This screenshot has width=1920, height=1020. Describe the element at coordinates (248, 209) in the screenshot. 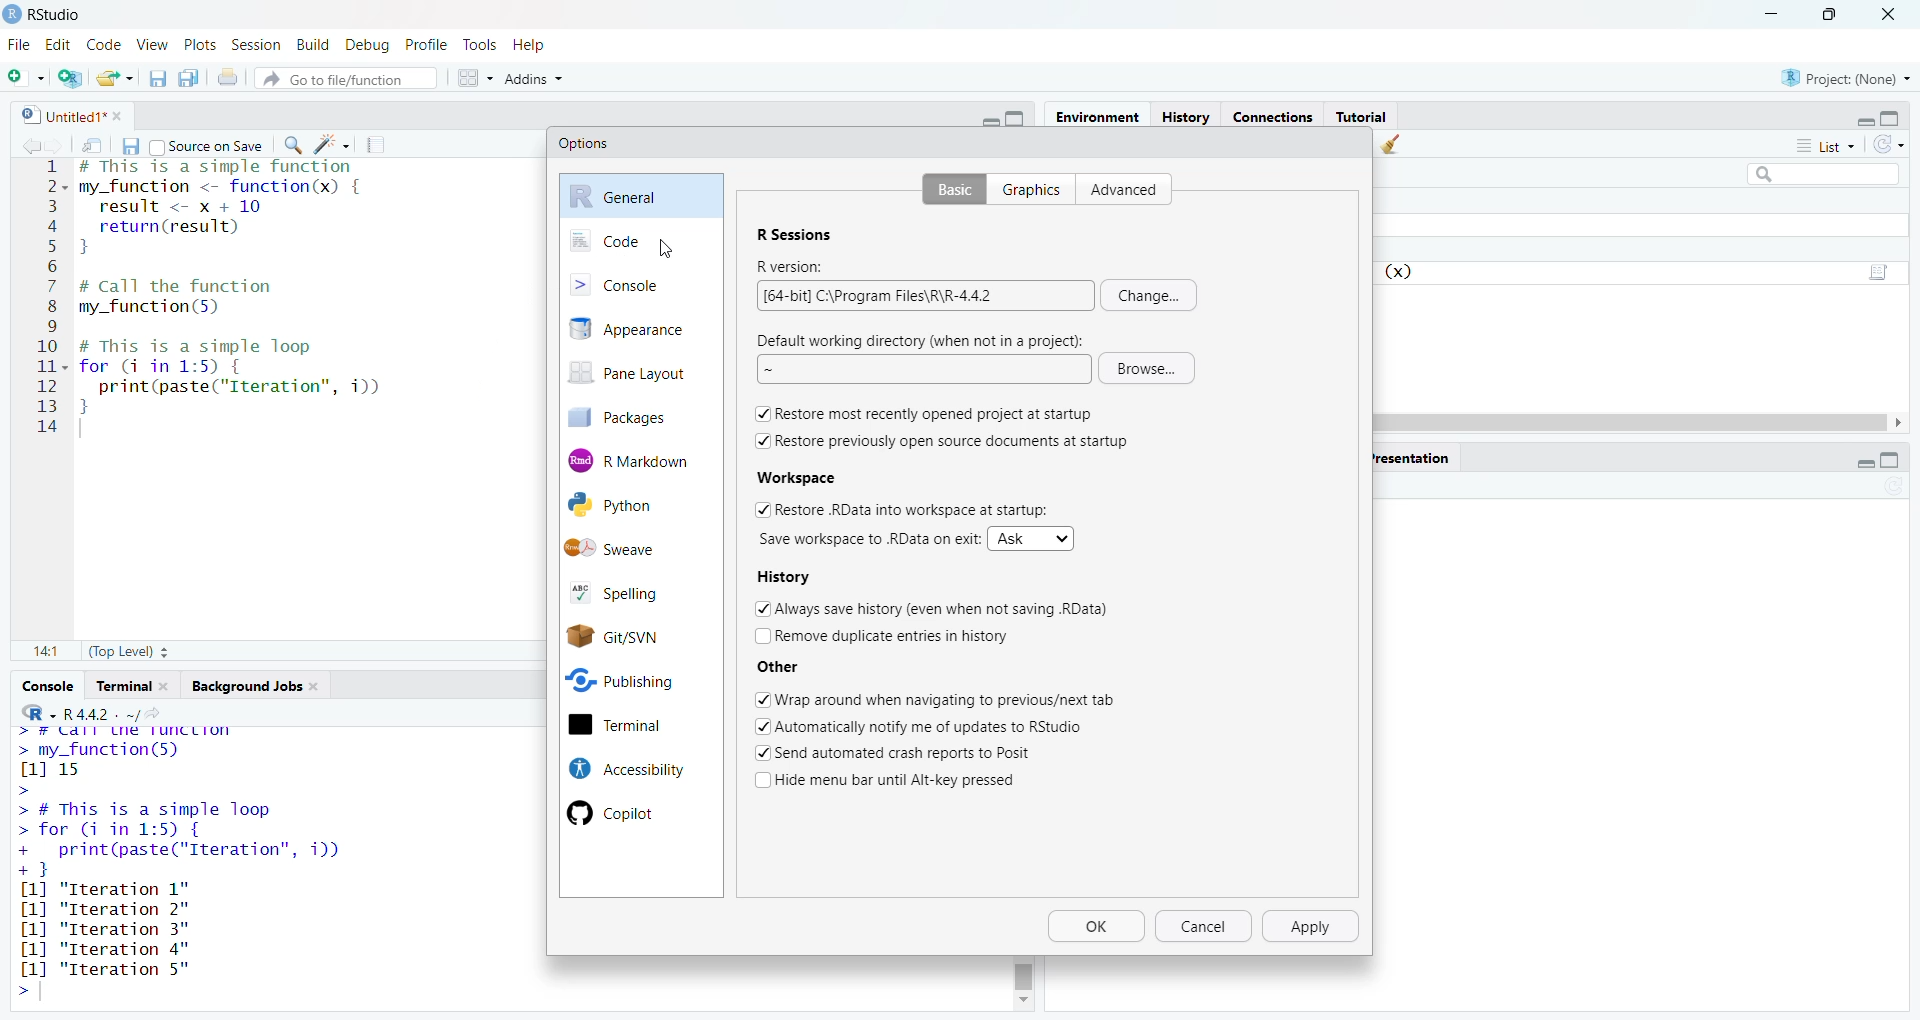

I see `code of a simple function` at that location.